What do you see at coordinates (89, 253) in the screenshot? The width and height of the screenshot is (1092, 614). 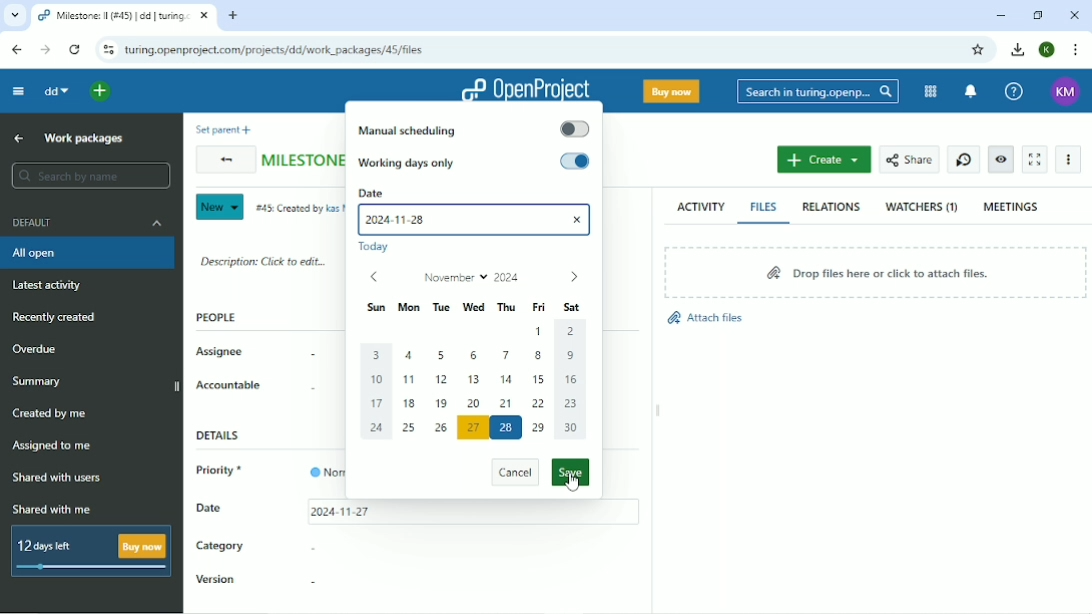 I see `All open` at bounding box center [89, 253].